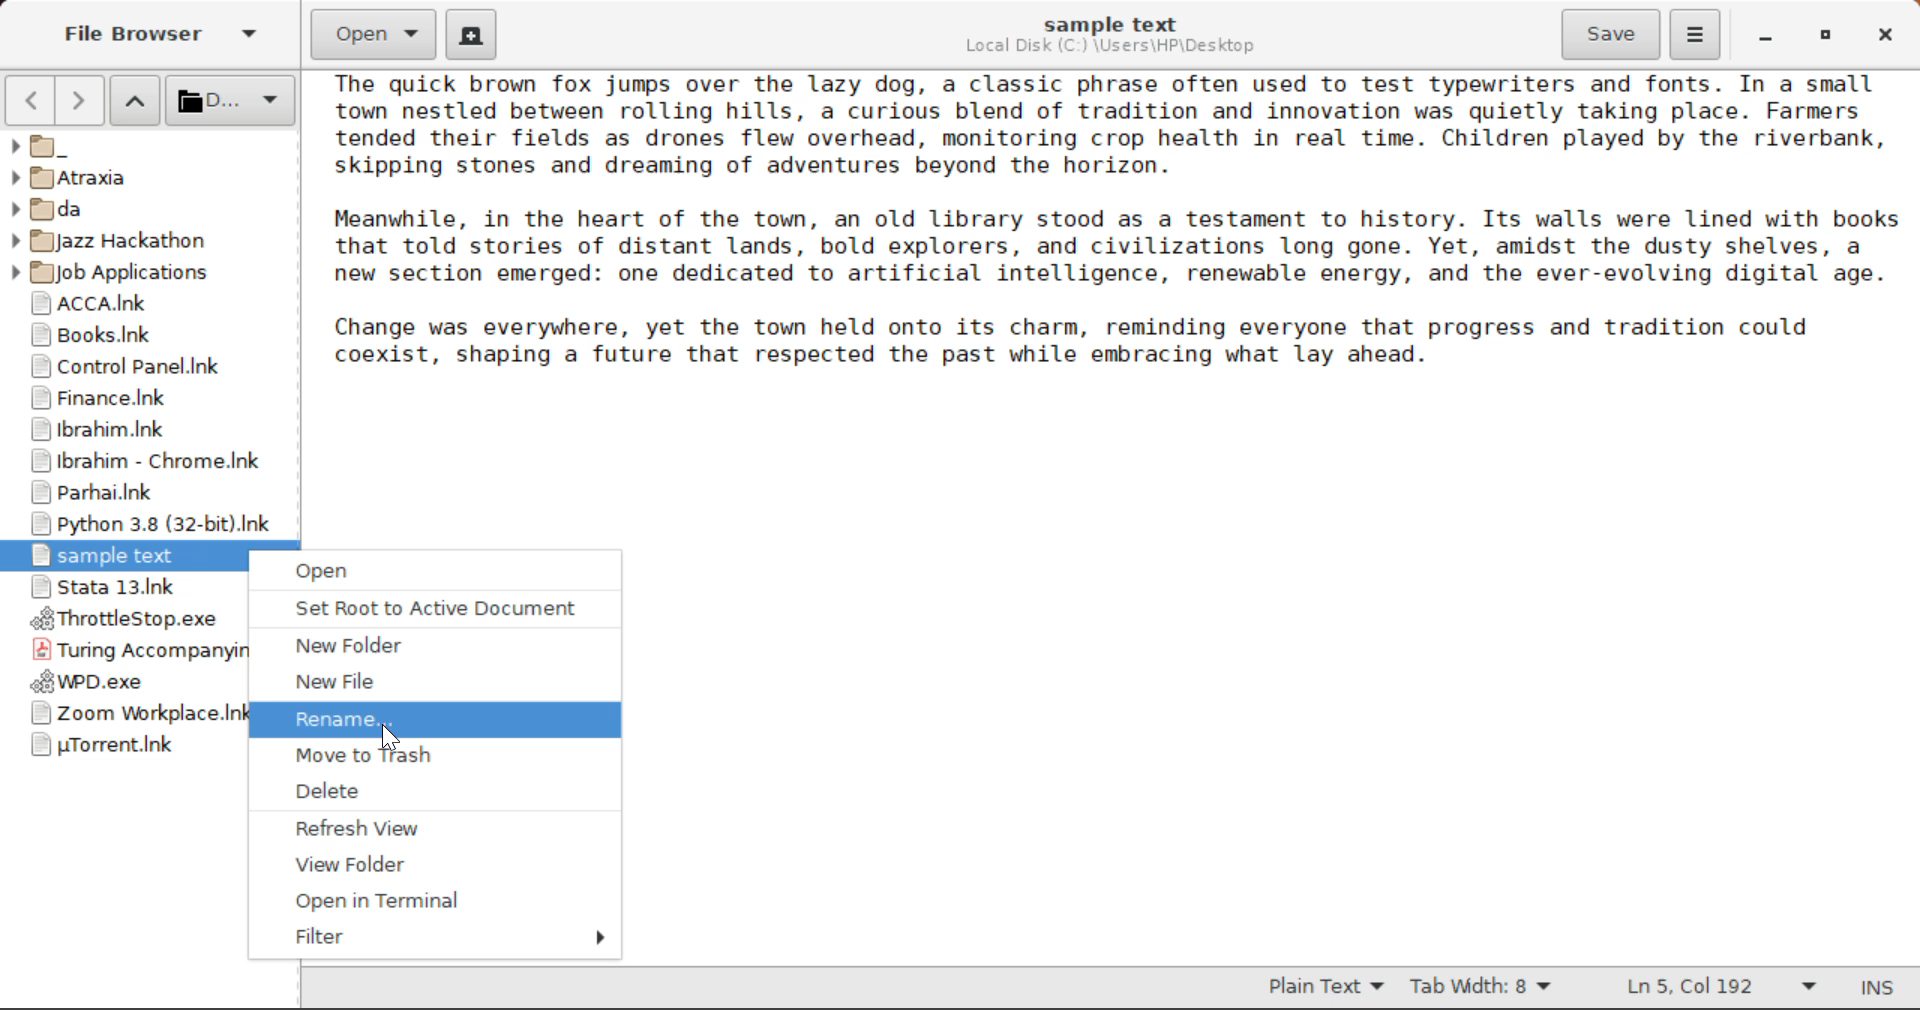  I want to click on Open, so click(438, 571).